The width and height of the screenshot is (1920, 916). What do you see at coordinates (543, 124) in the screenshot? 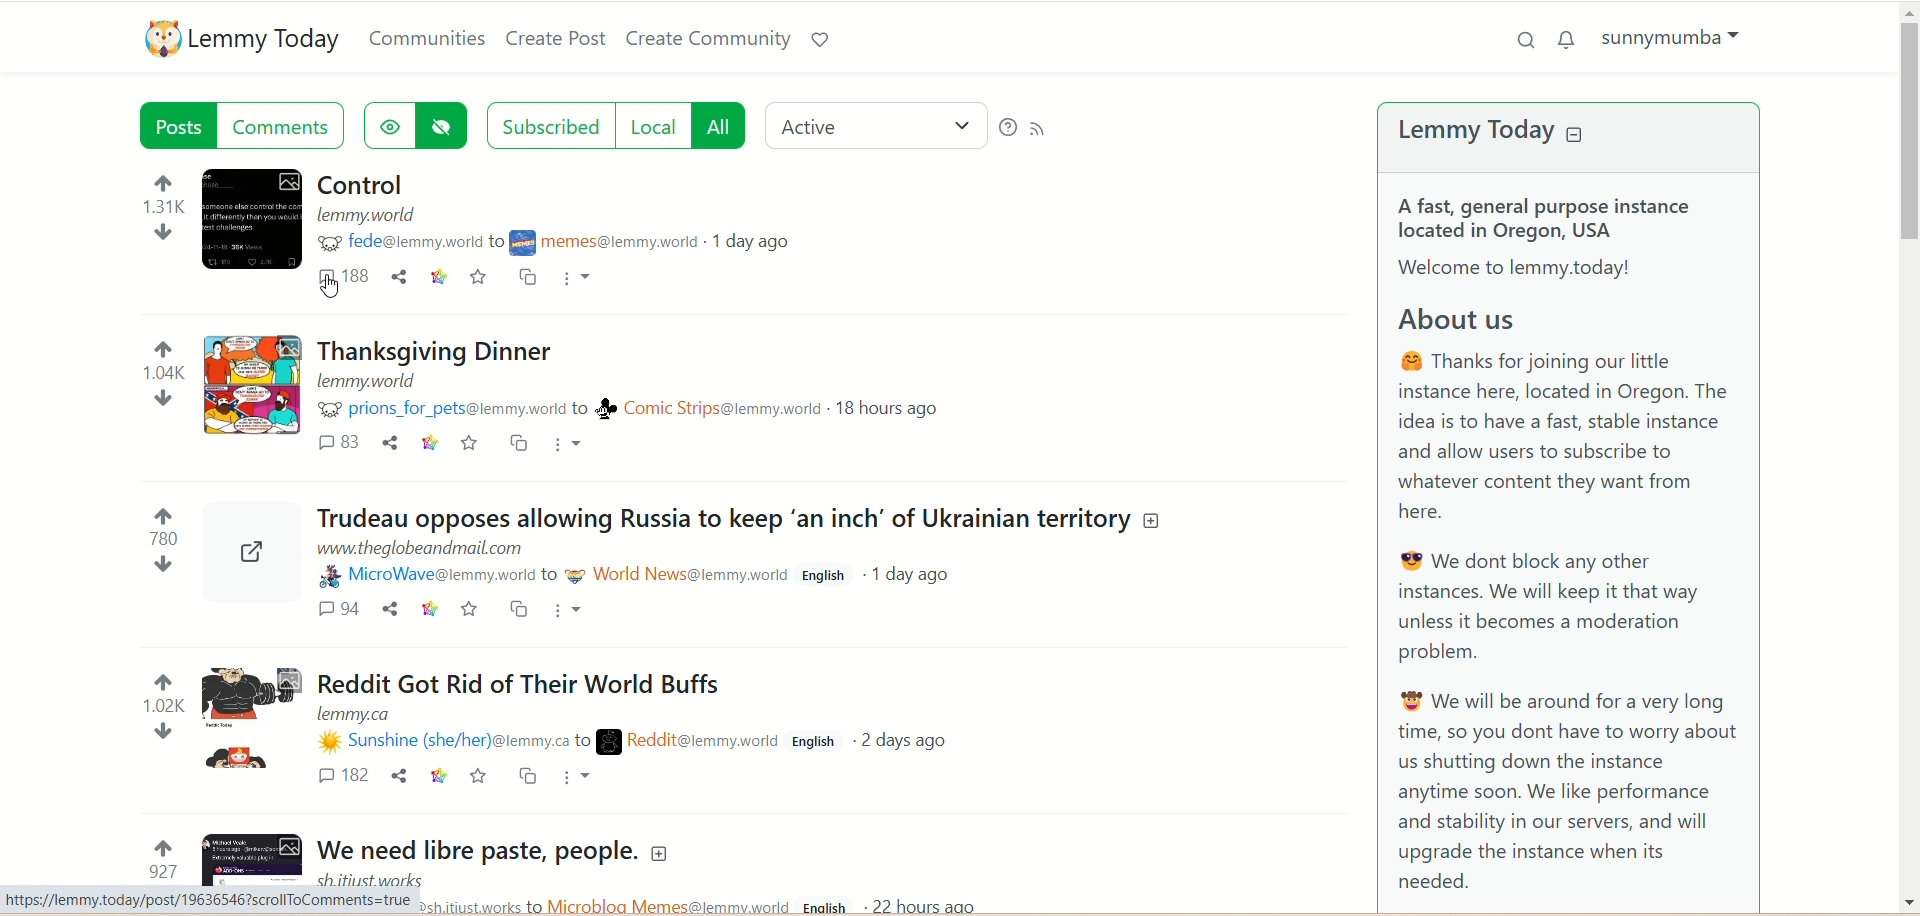
I see `subscribed` at bounding box center [543, 124].